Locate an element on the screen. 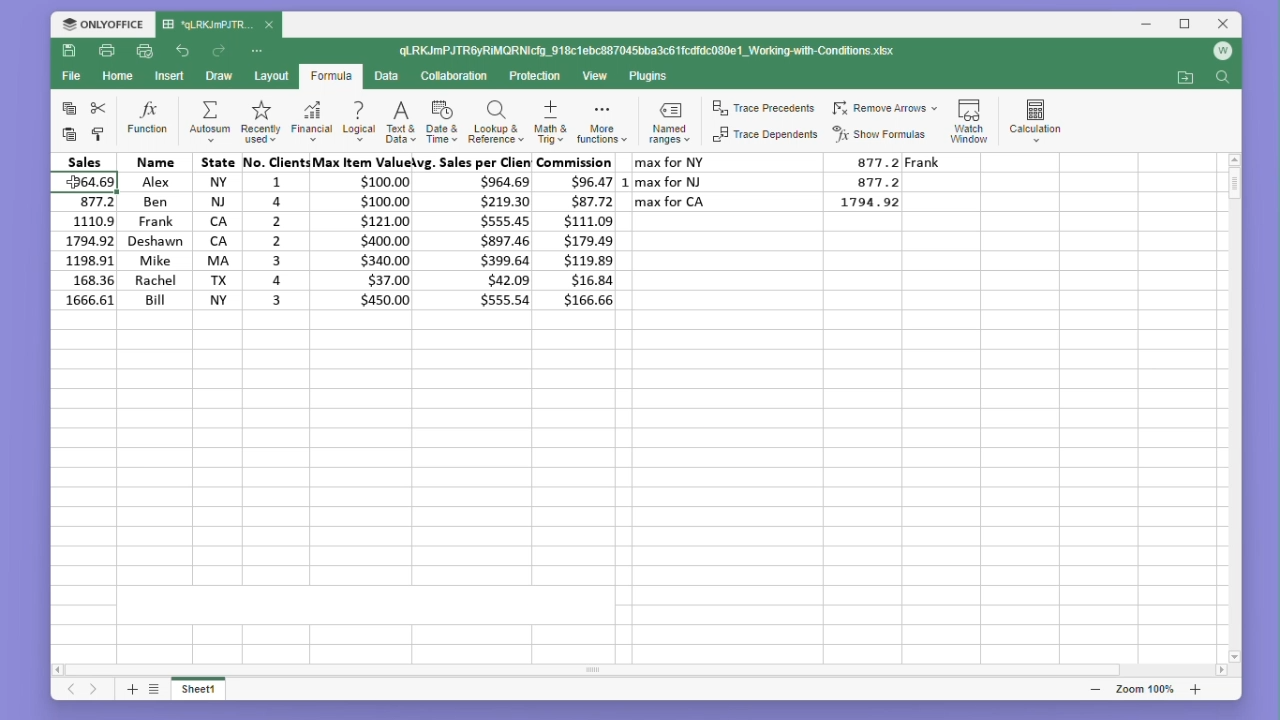 The width and height of the screenshot is (1280, 720). home is located at coordinates (114, 75).